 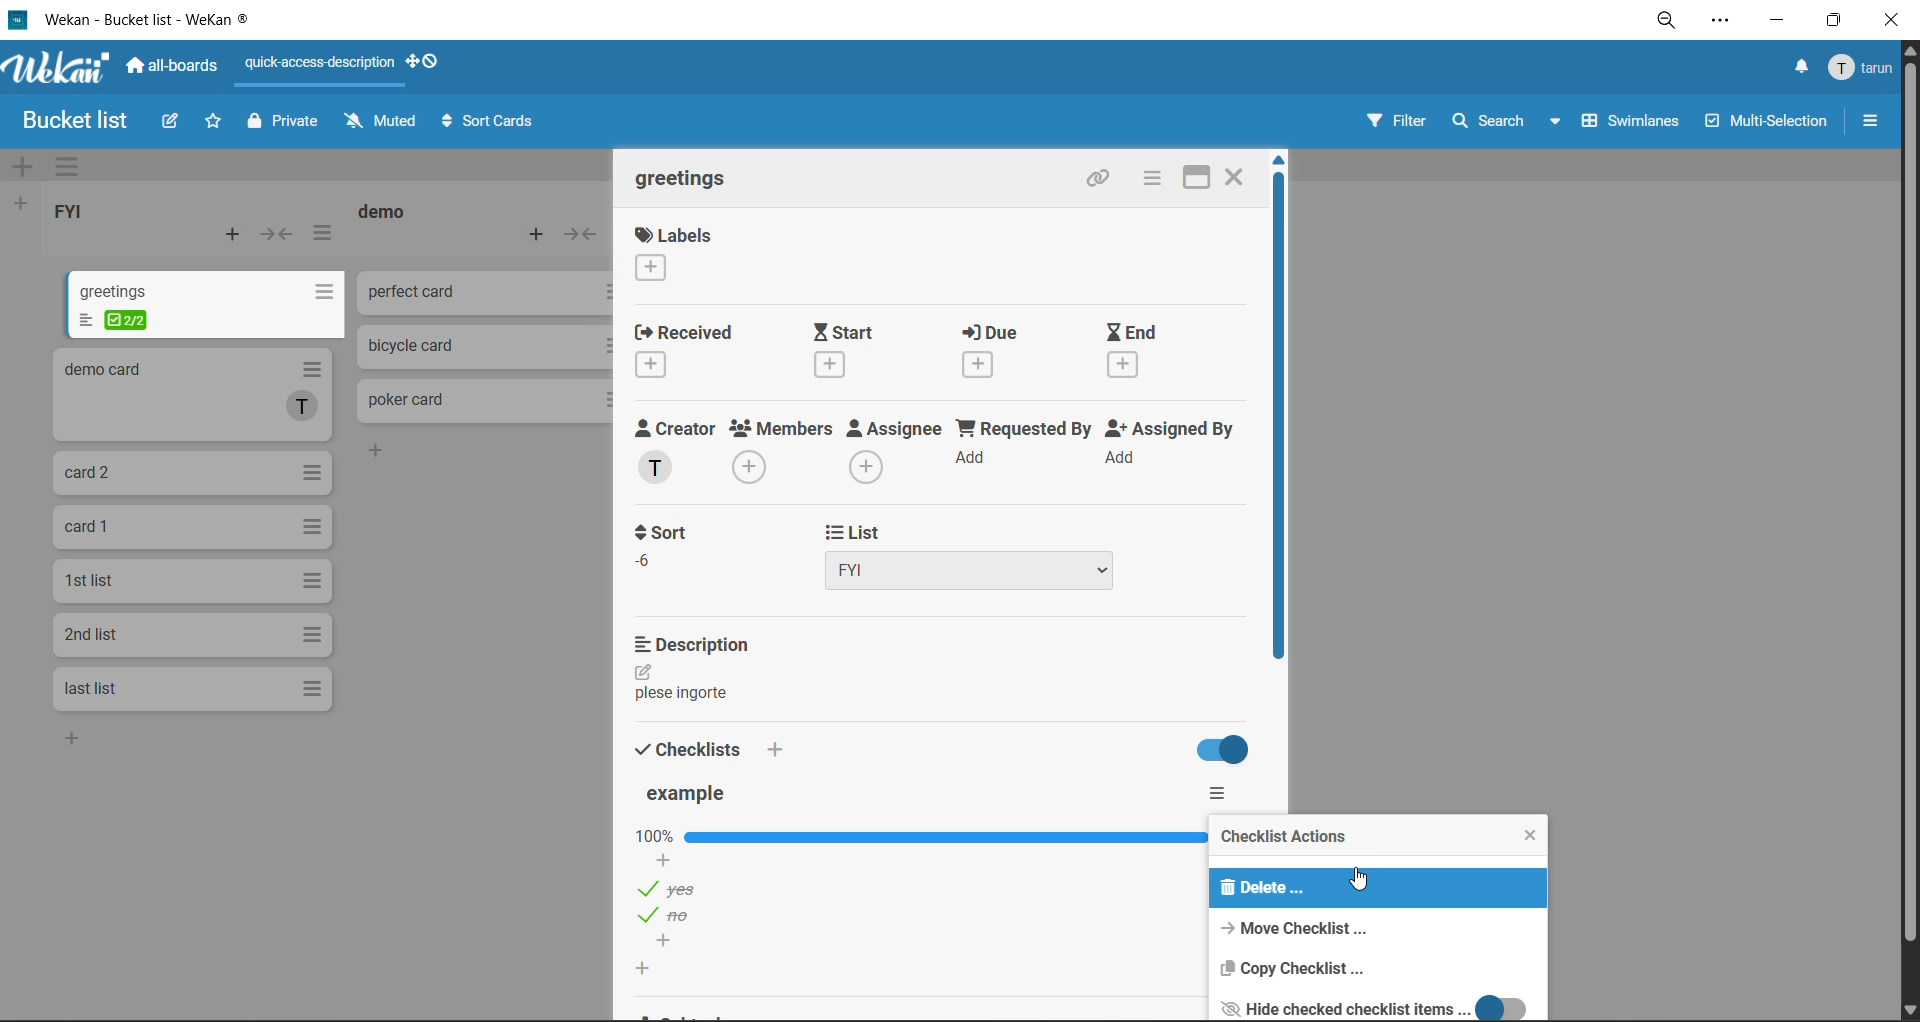 I want to click on star, so click(x=217, y=121).